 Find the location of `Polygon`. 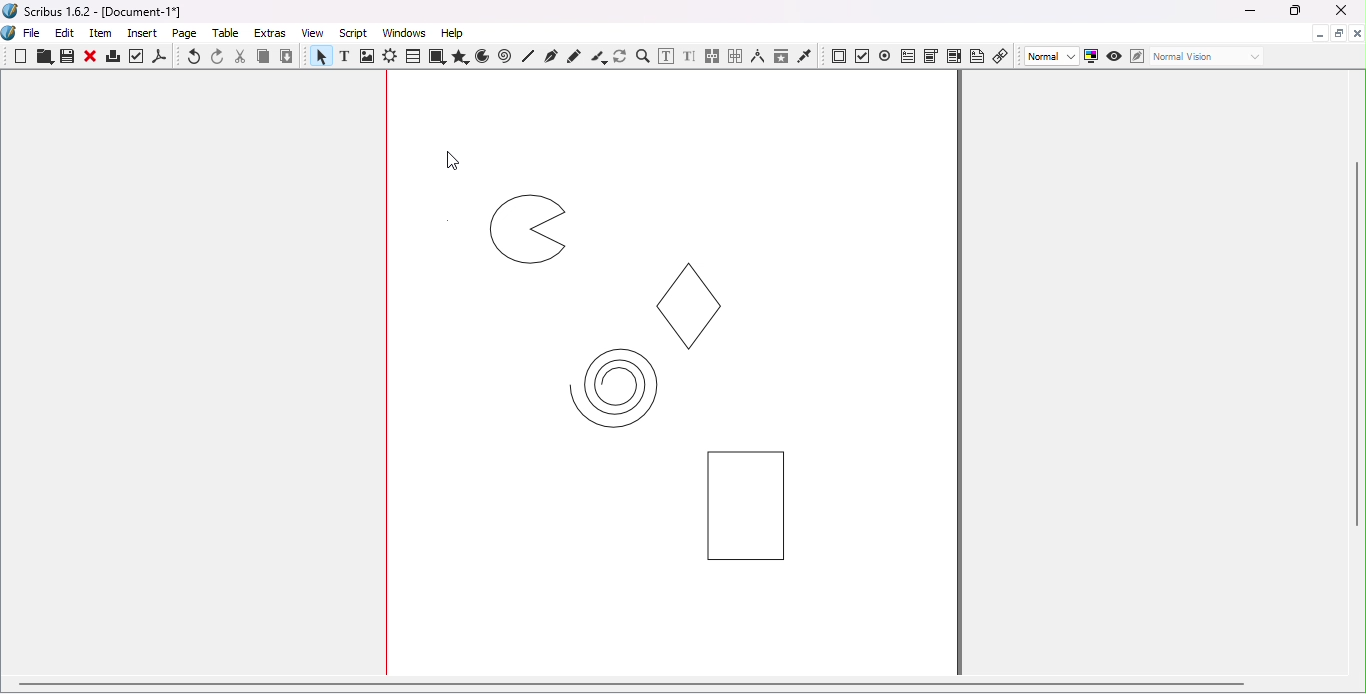

Polygon is located at coordinates (458, 57).